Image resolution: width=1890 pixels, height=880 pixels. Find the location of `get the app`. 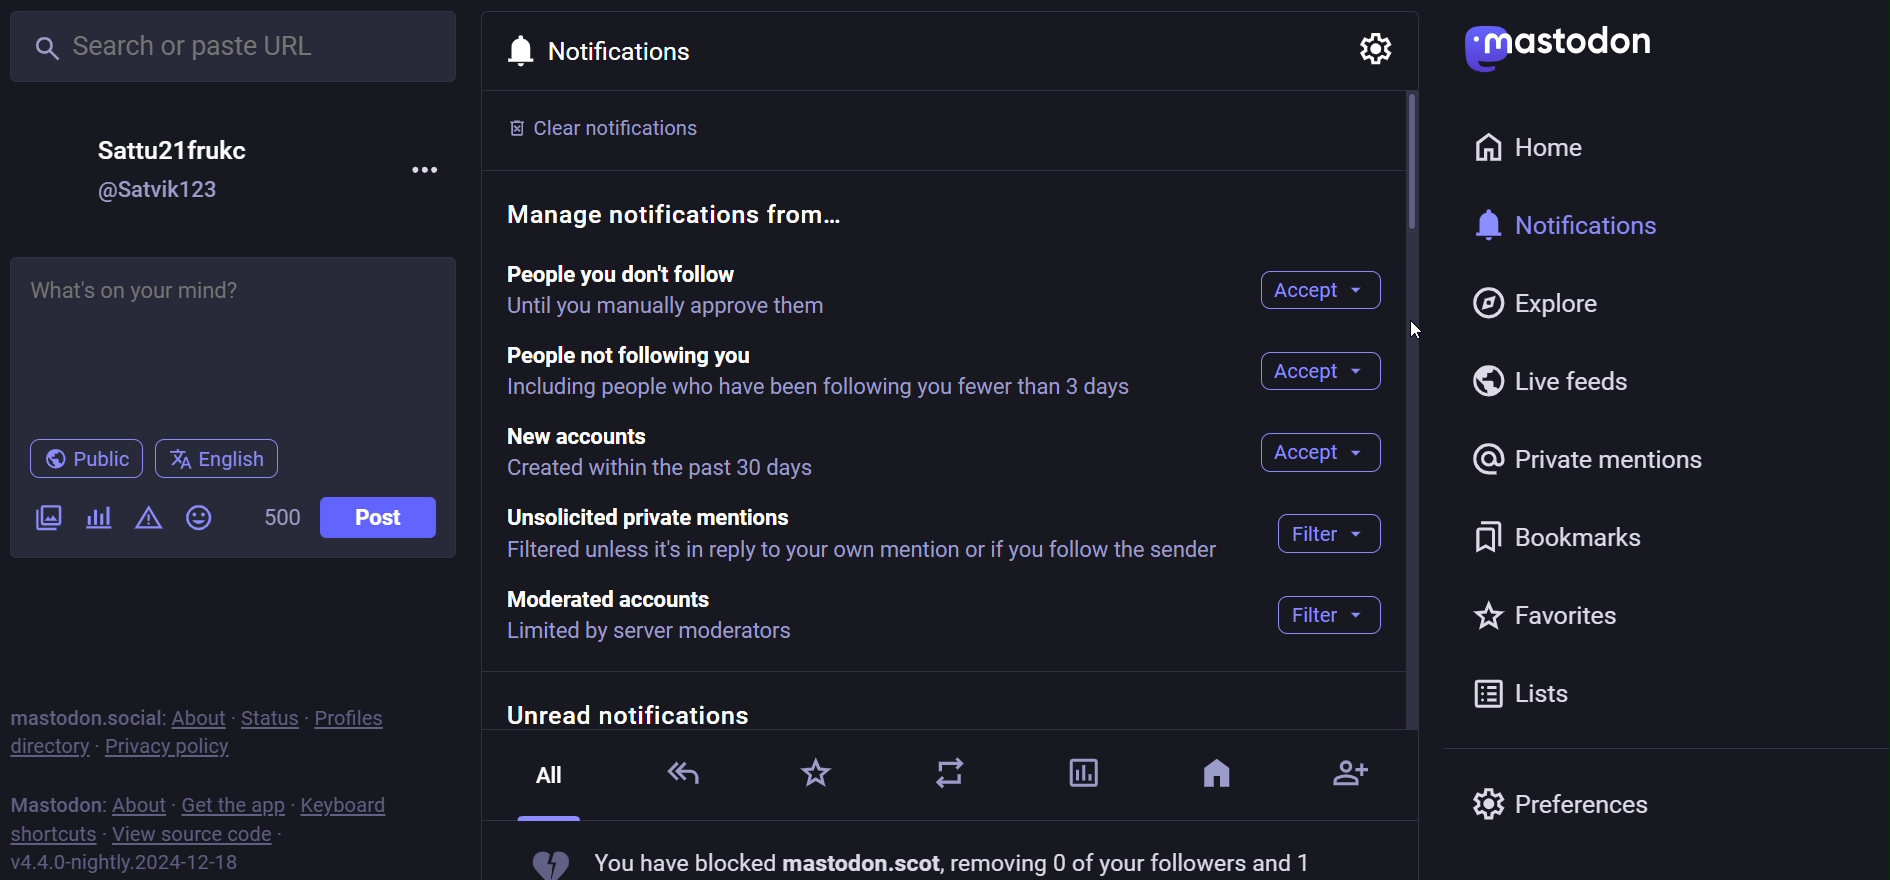

get the app is located at coordinates (231, 803).